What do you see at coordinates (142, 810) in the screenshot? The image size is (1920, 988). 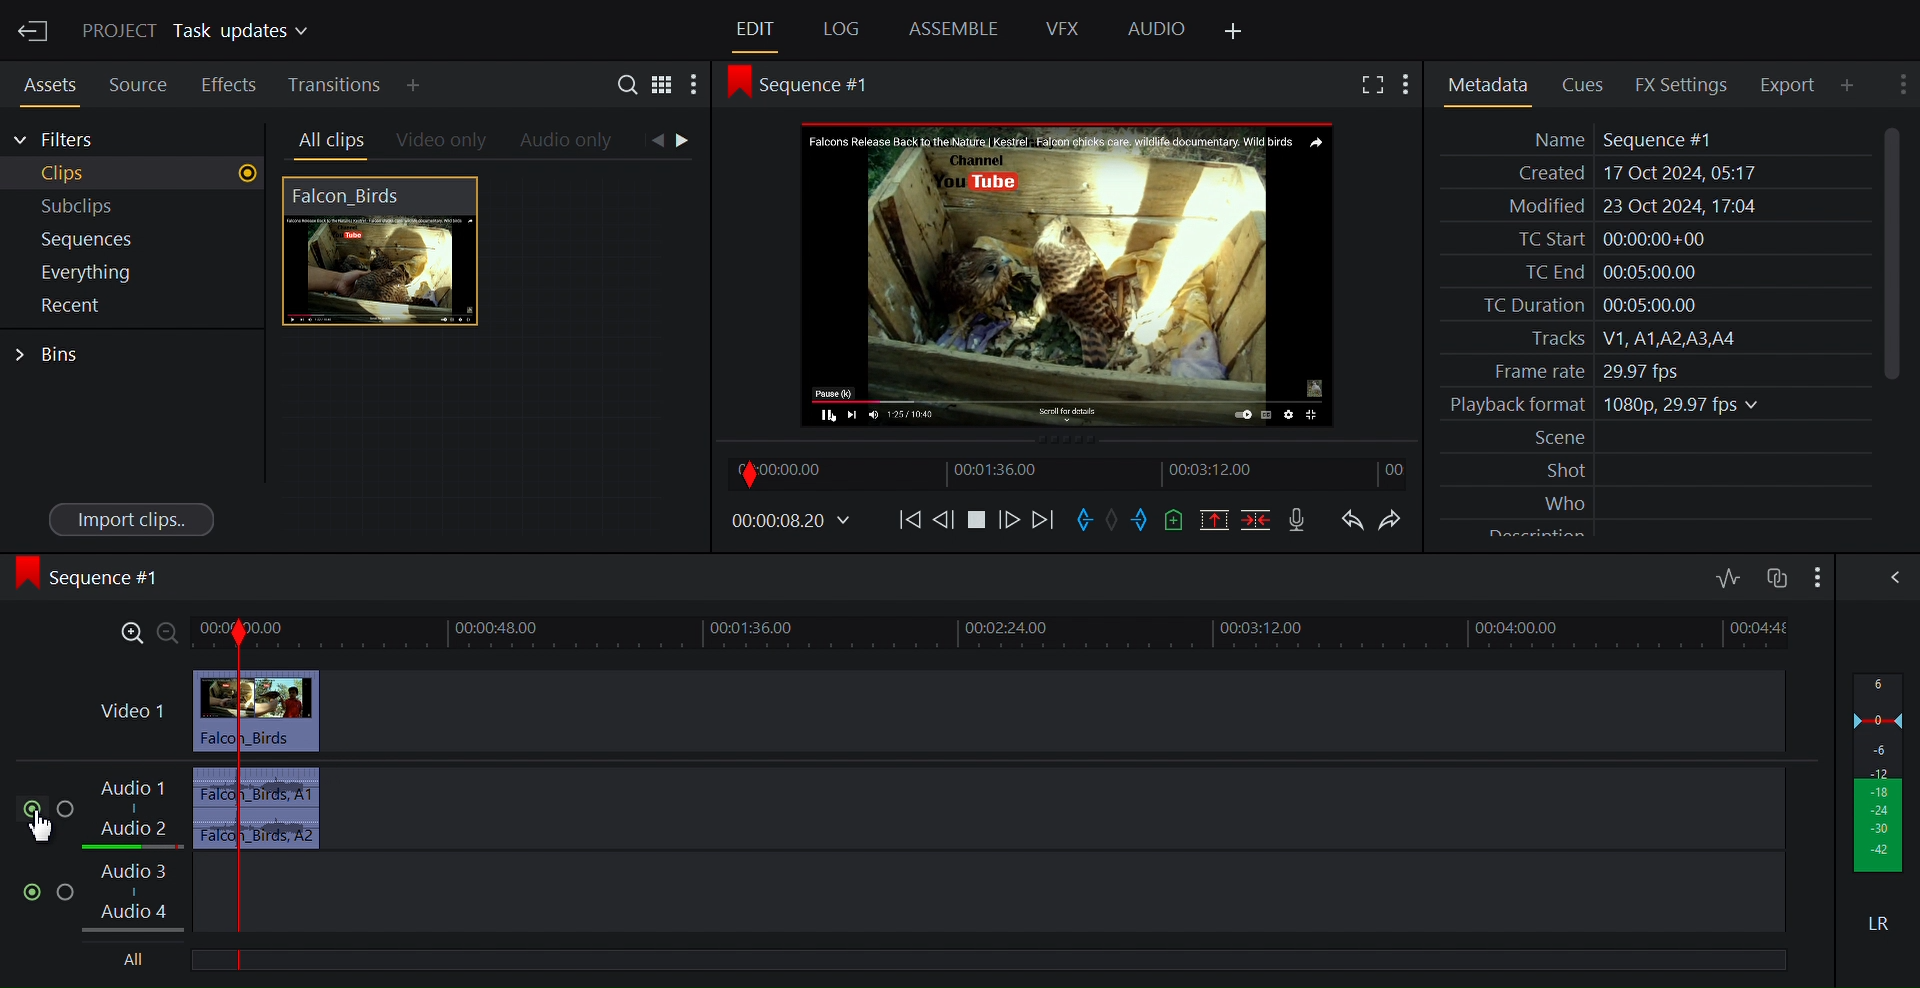 I see `Audio Track 1, Audio Track 2` at bounding box center [142, 810].